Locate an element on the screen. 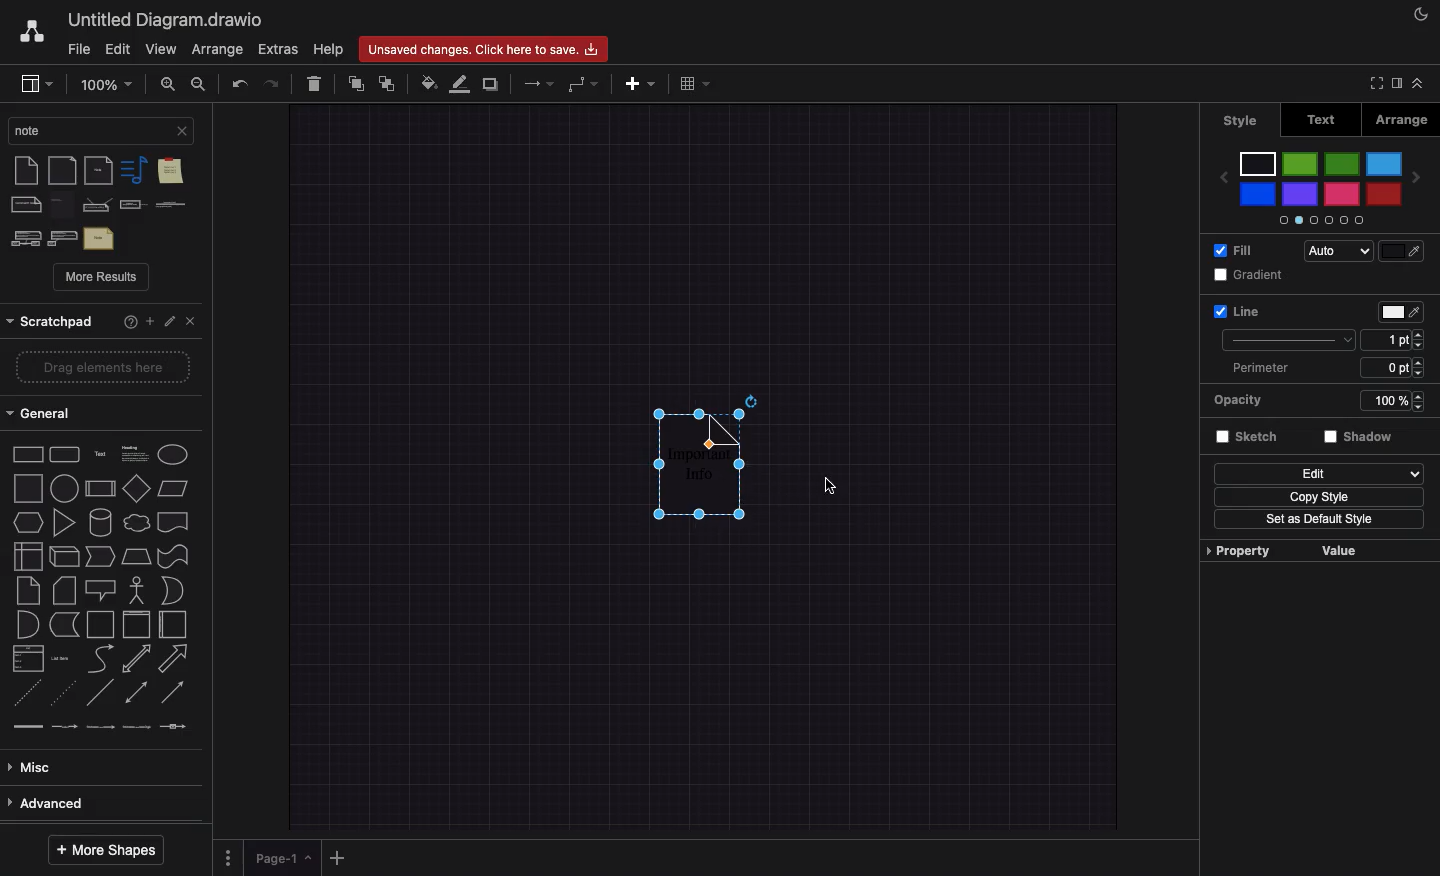 Image resolution: width=1440 pixels, height=876 pixels. decrease opacity is located at coordinates (1418, 409).